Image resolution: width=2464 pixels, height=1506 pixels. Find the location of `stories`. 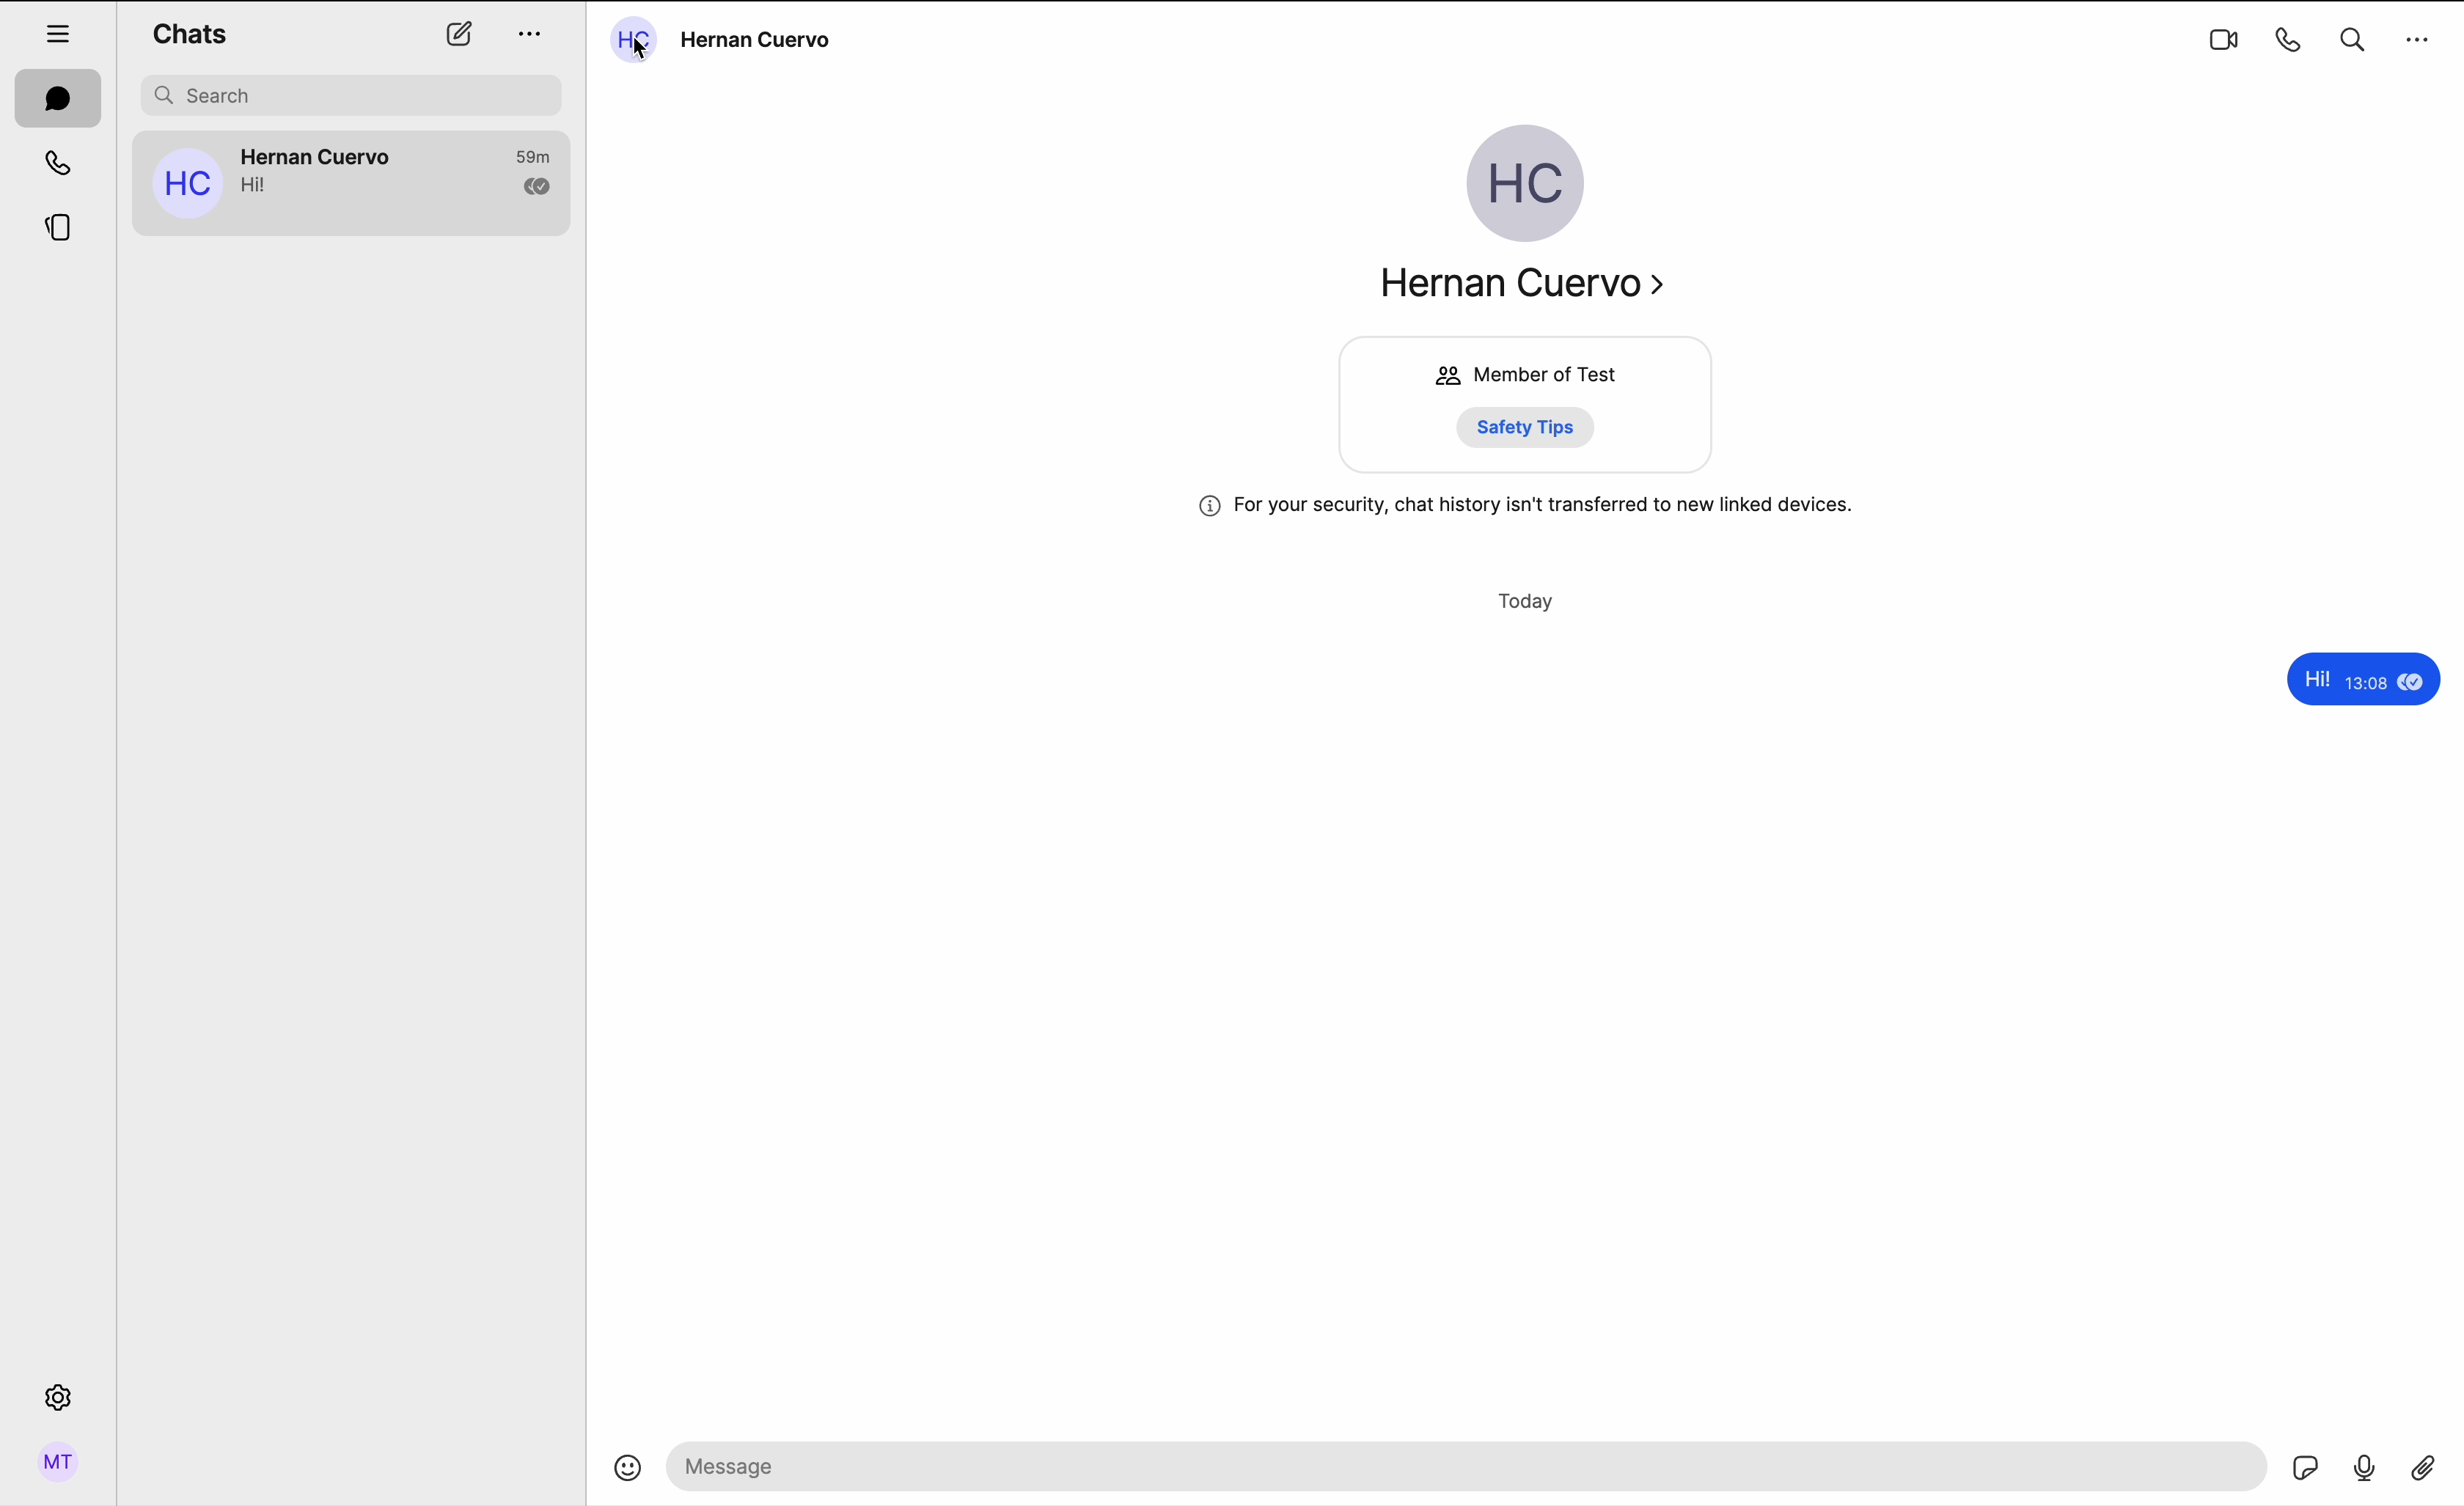

stories is located at coordinates (61, 230).